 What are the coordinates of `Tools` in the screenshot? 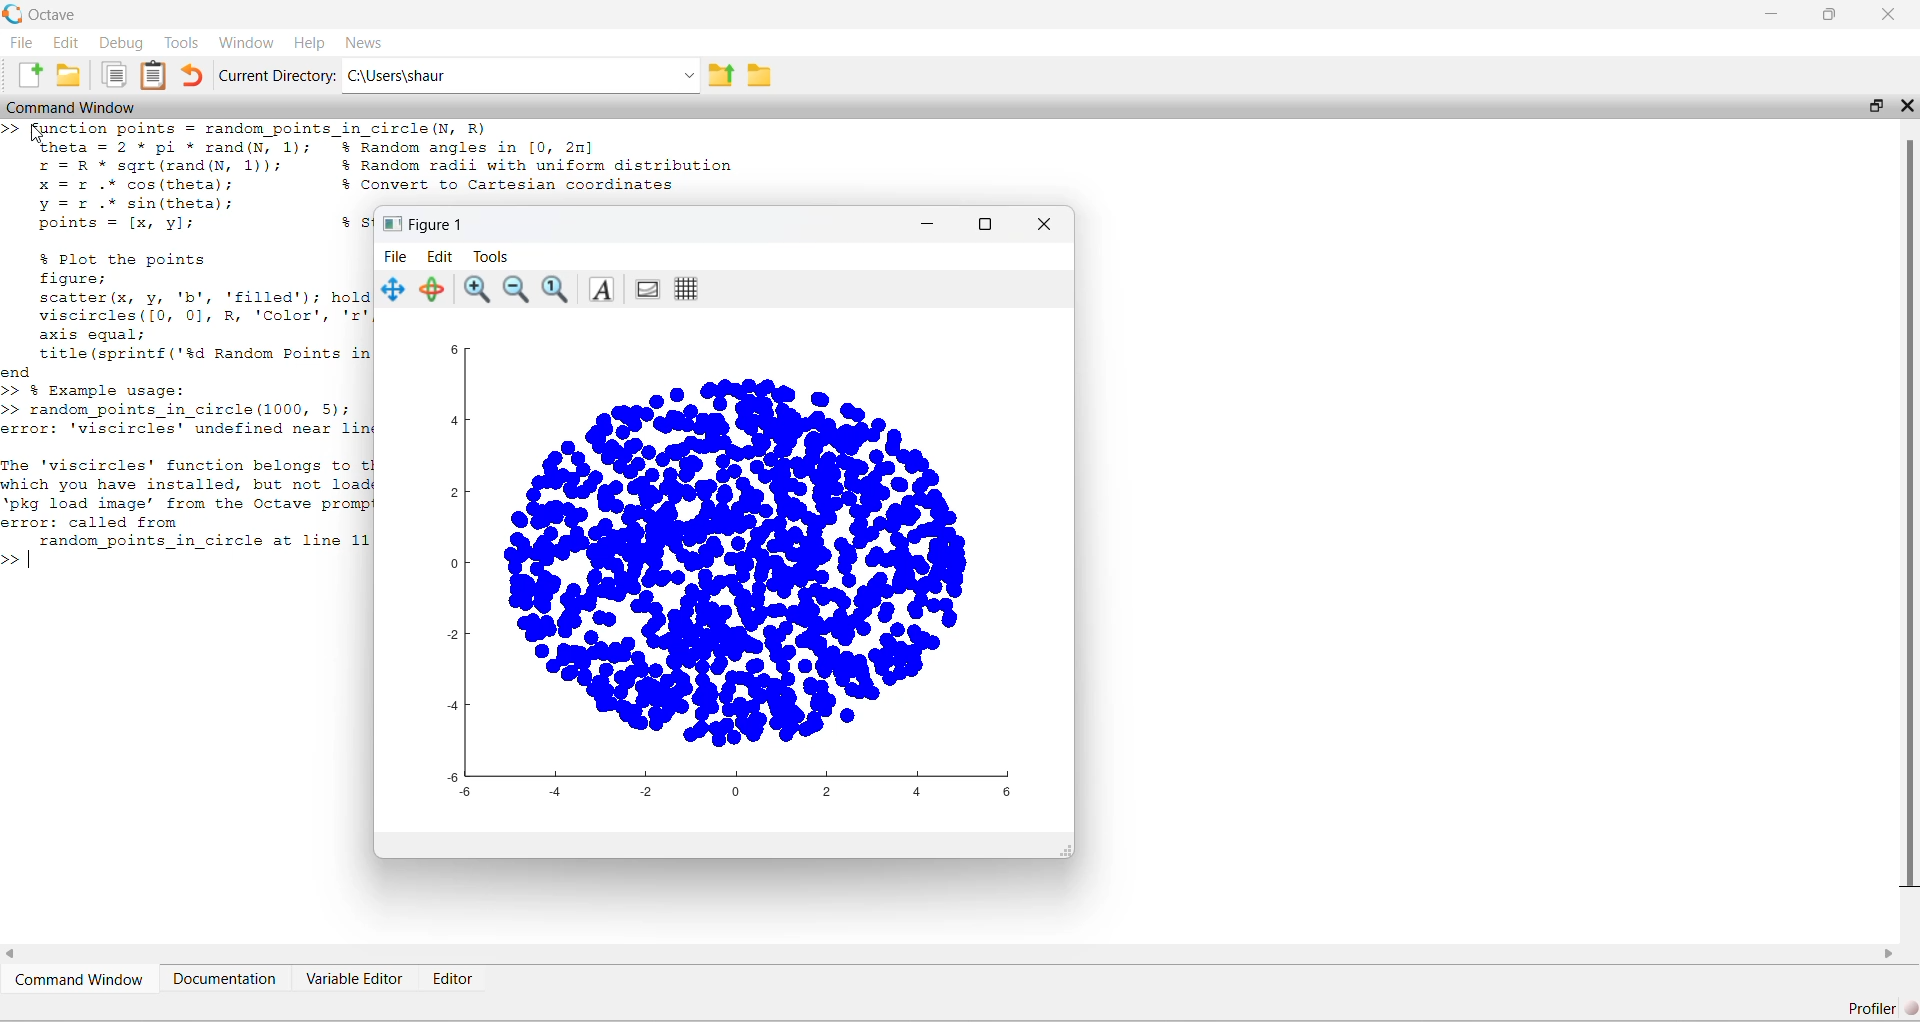 It's located at (180, 43).